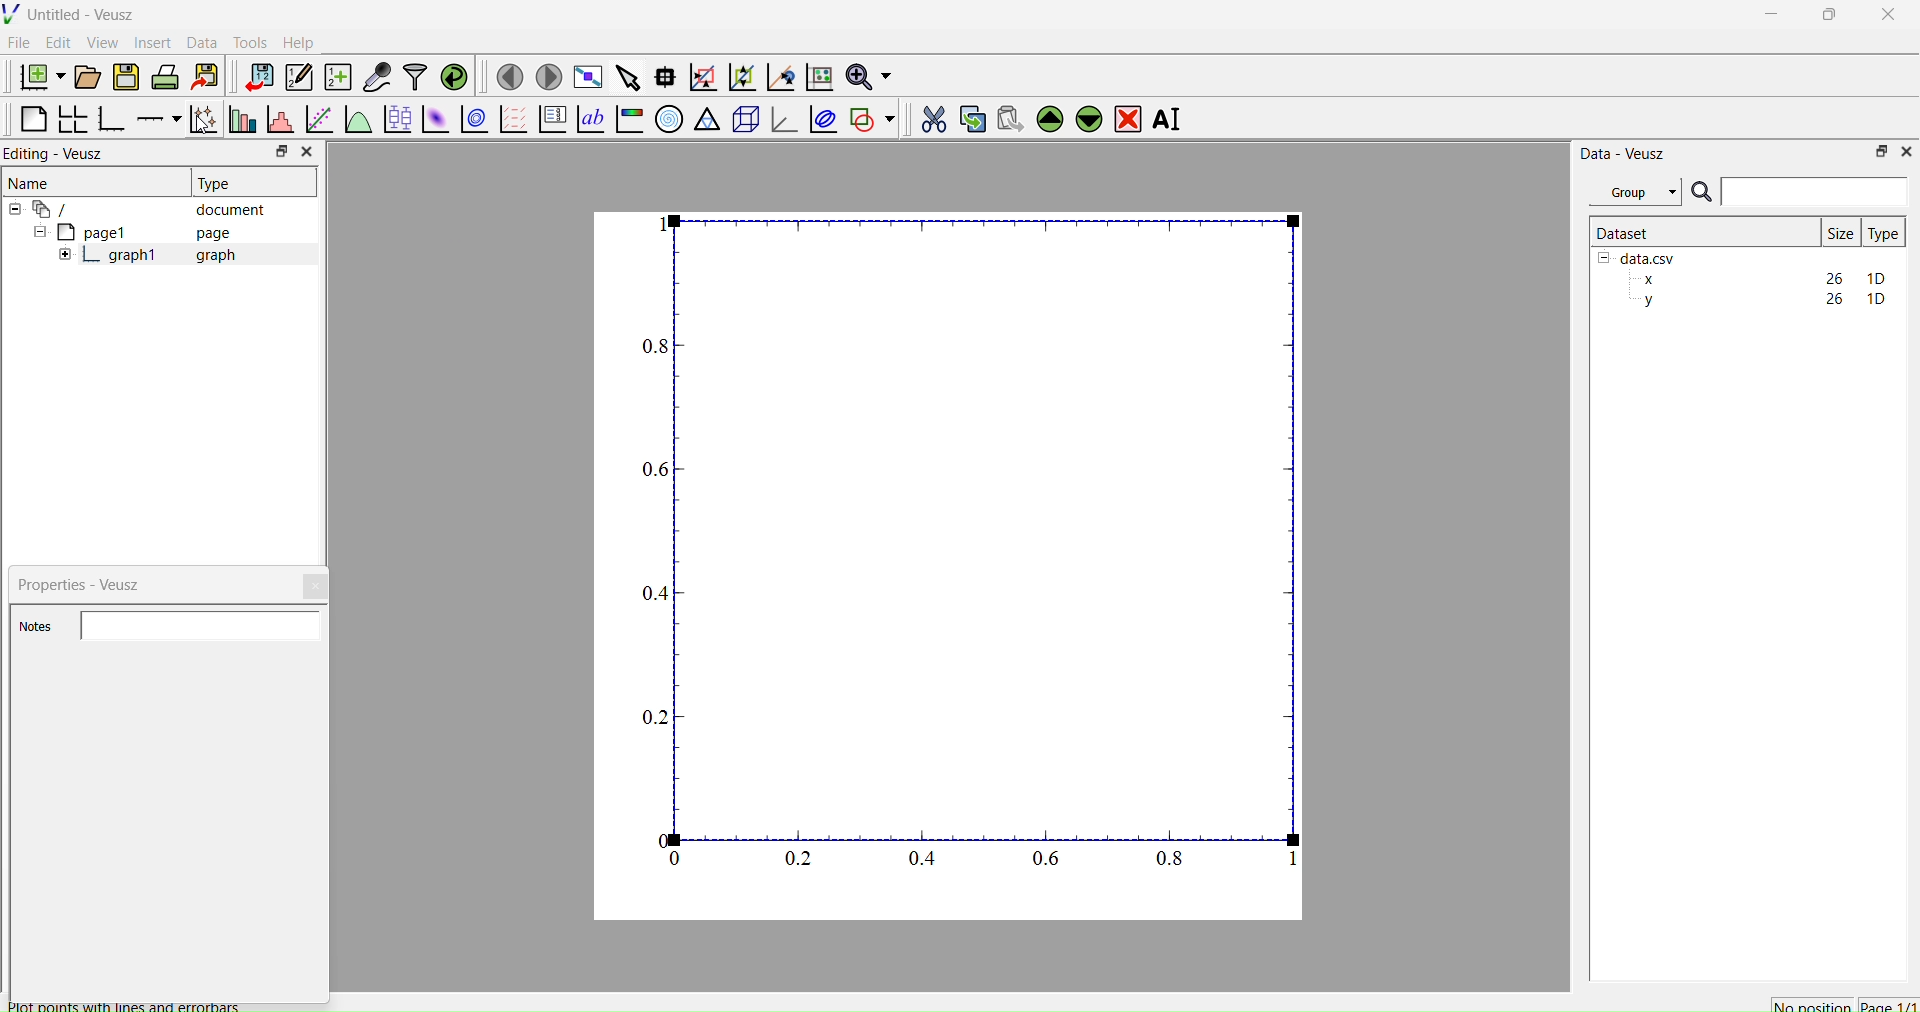  What do you see at coordinates (434, 119) in the screenshot?
I see `Plot a 2d dataset as image` at bounding box center [434, 119].